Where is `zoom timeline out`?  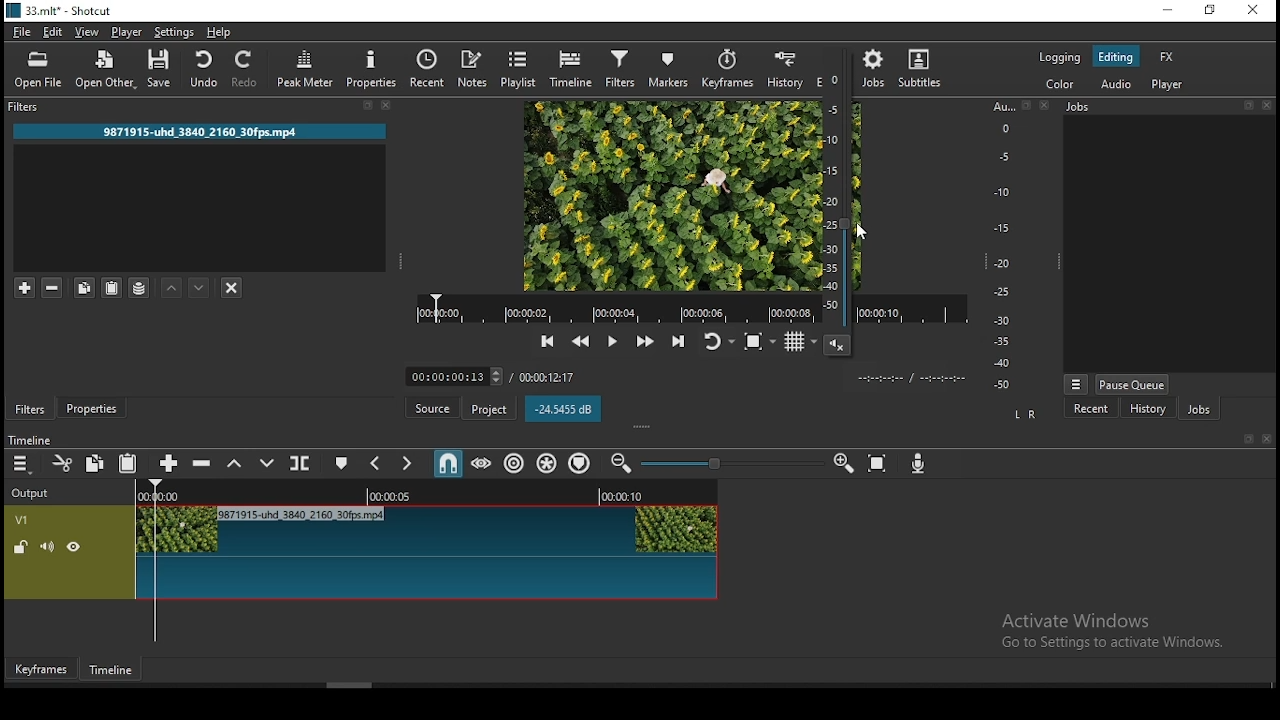
zoom timeline out is located at coordinates (621, 462).